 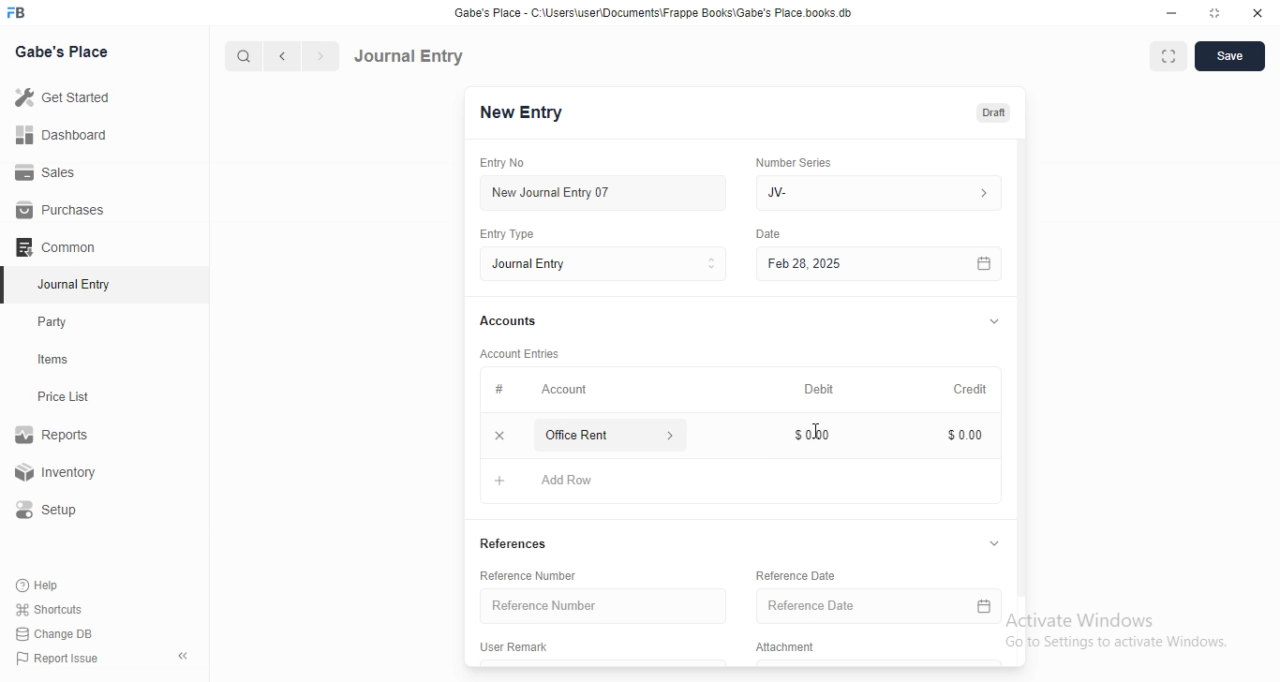 I want to click on JV-, so click(x=883, y=193).